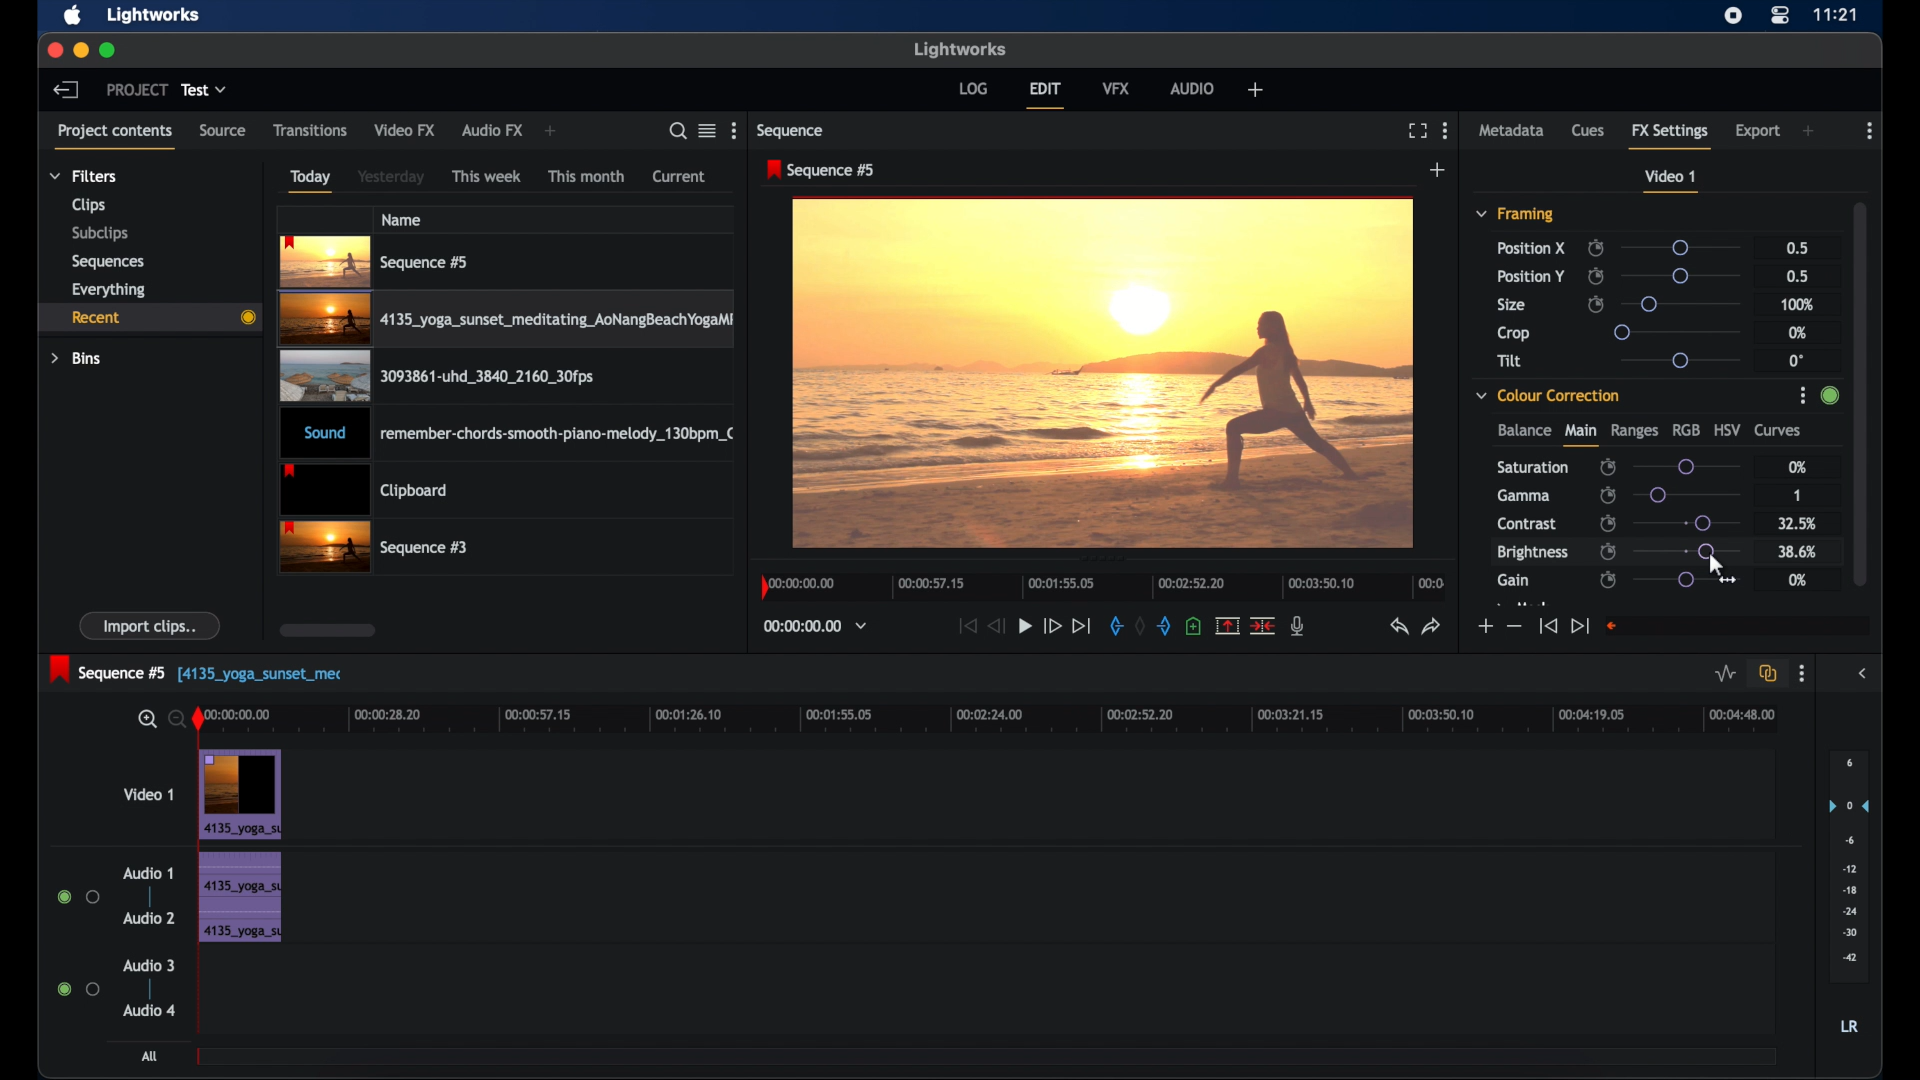 The image size is (1920, 1080). What do you see at coordinates (998, 626) in the screenshot?
I see `rewind` at bounding box center [998, 626].